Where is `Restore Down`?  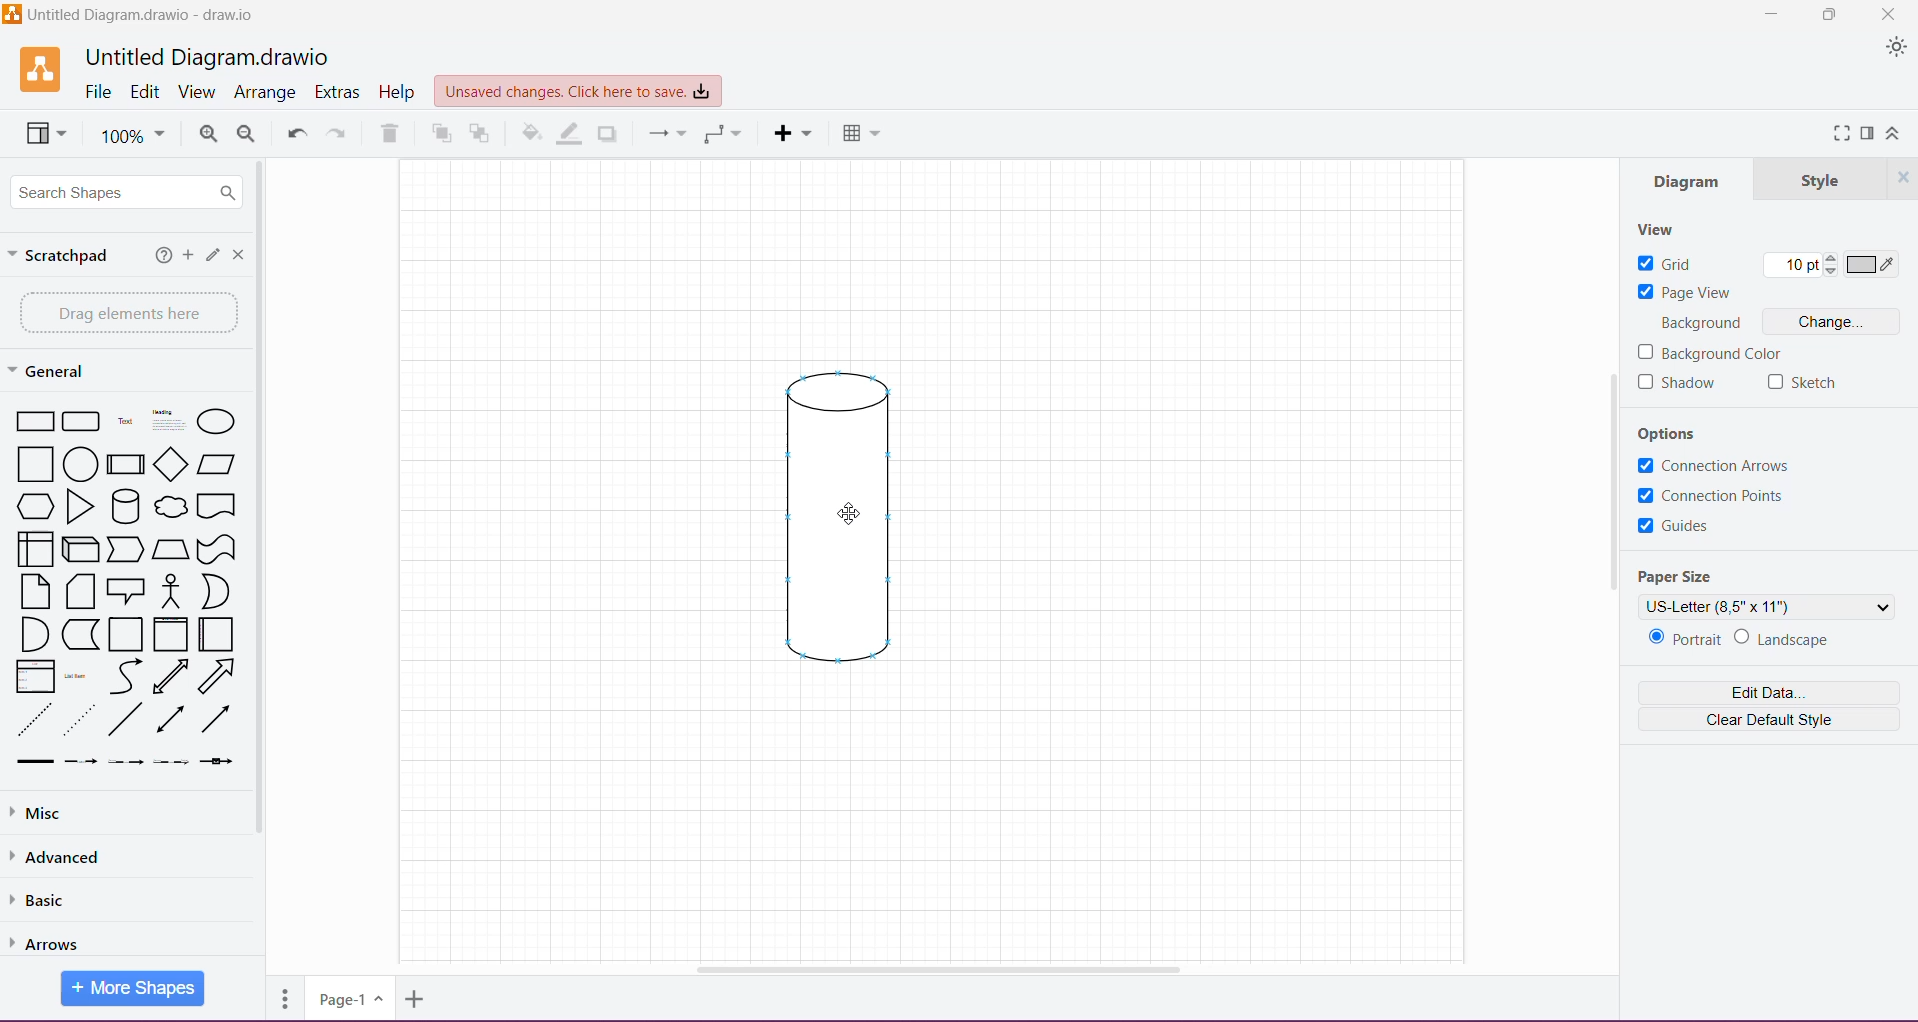
Restore Down is located at coordinates (1830, 15).